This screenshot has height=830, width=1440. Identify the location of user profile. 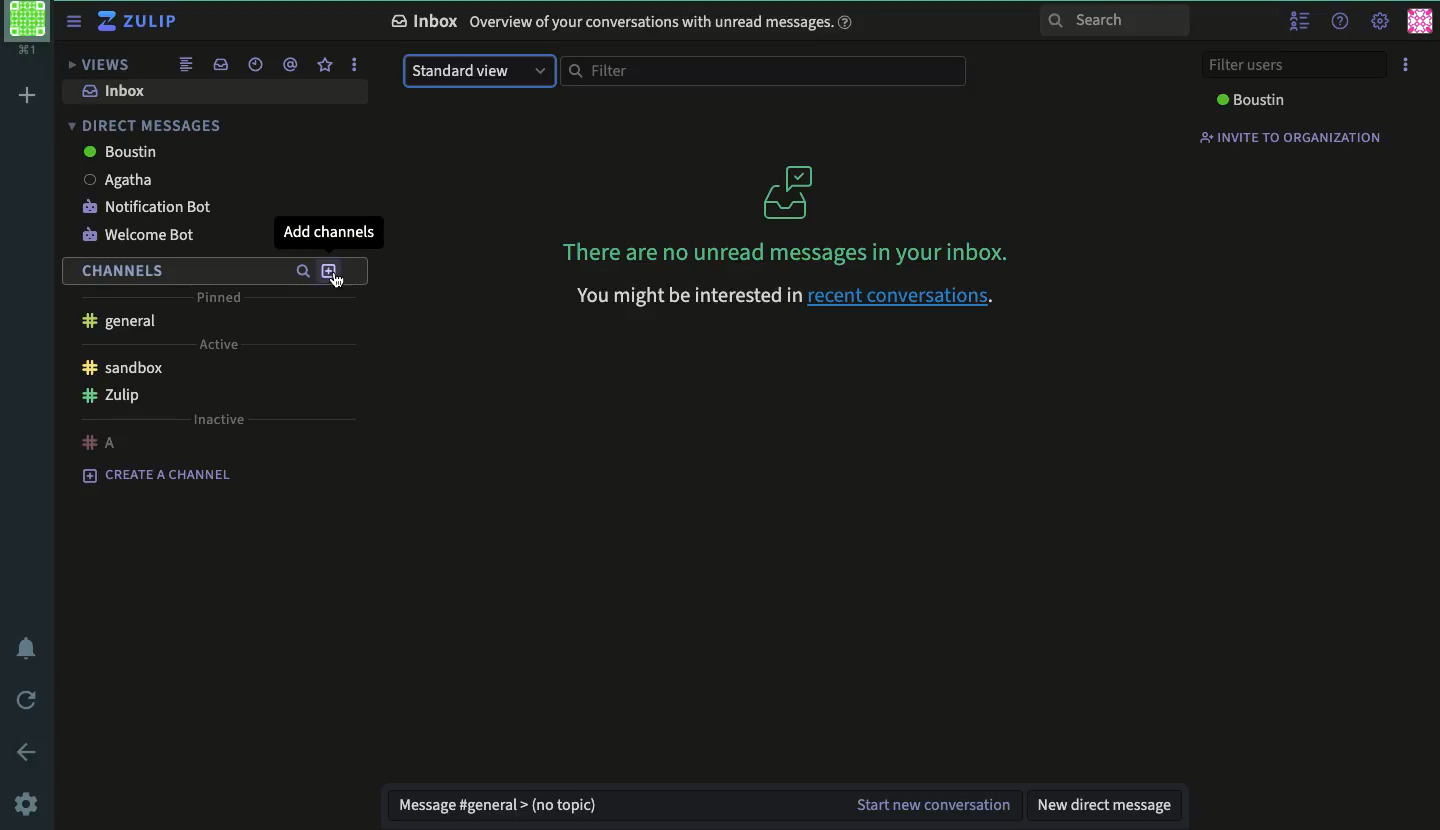
(1420, 20).